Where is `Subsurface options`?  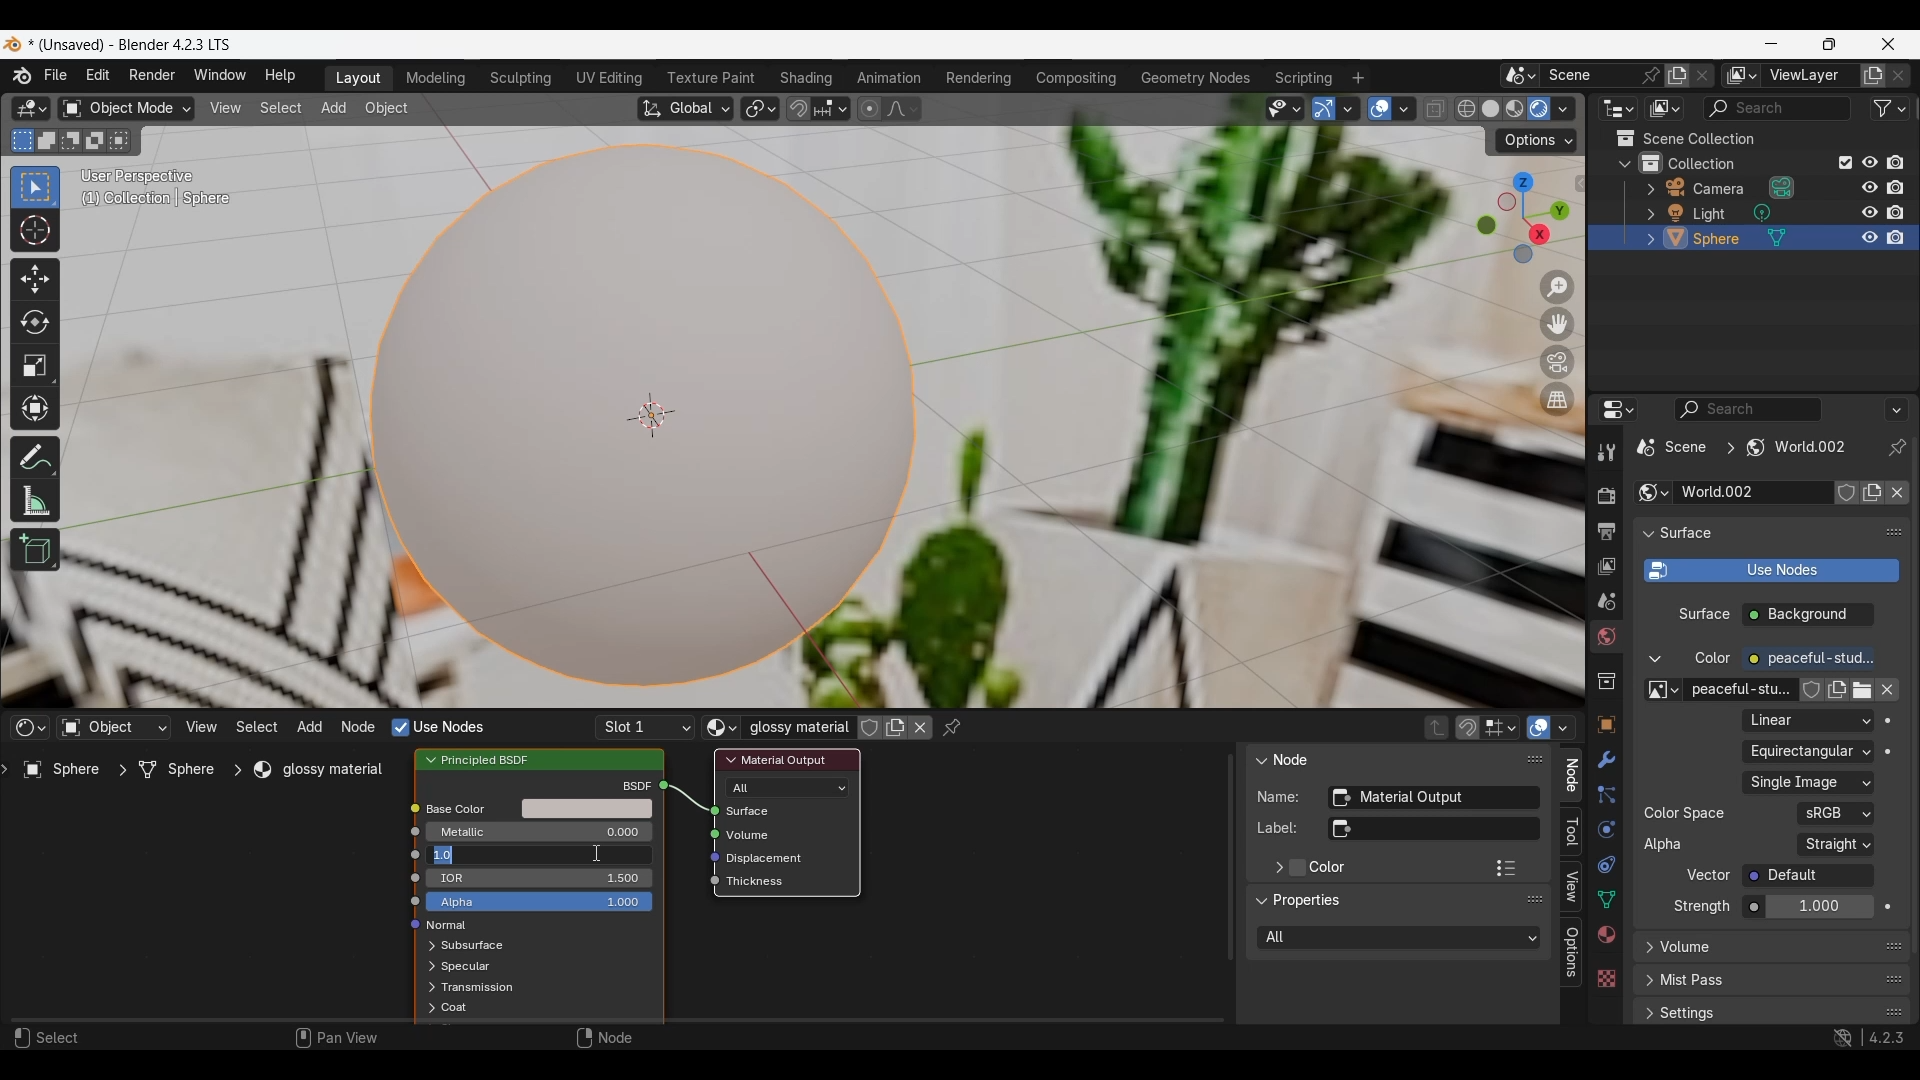
Subsurface options is located at coordinates (472, 945).